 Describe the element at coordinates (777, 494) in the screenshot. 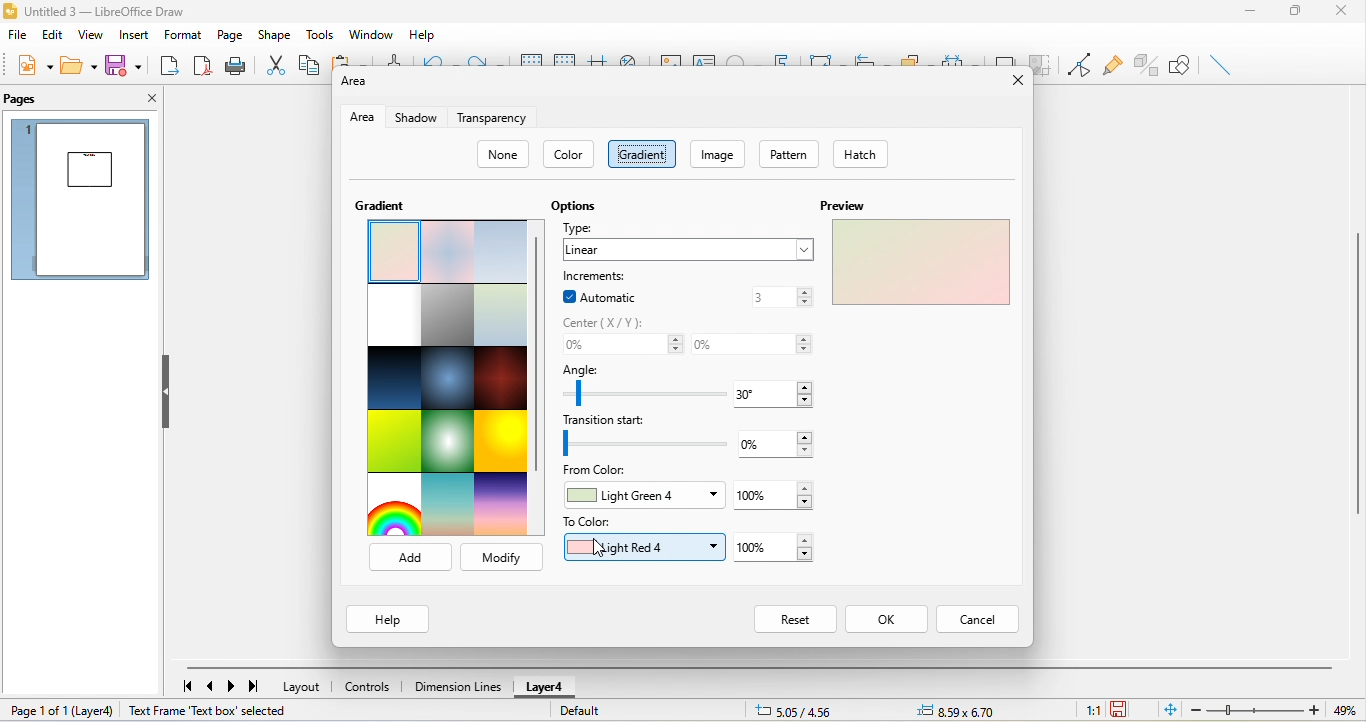

I see `100%` at that location.